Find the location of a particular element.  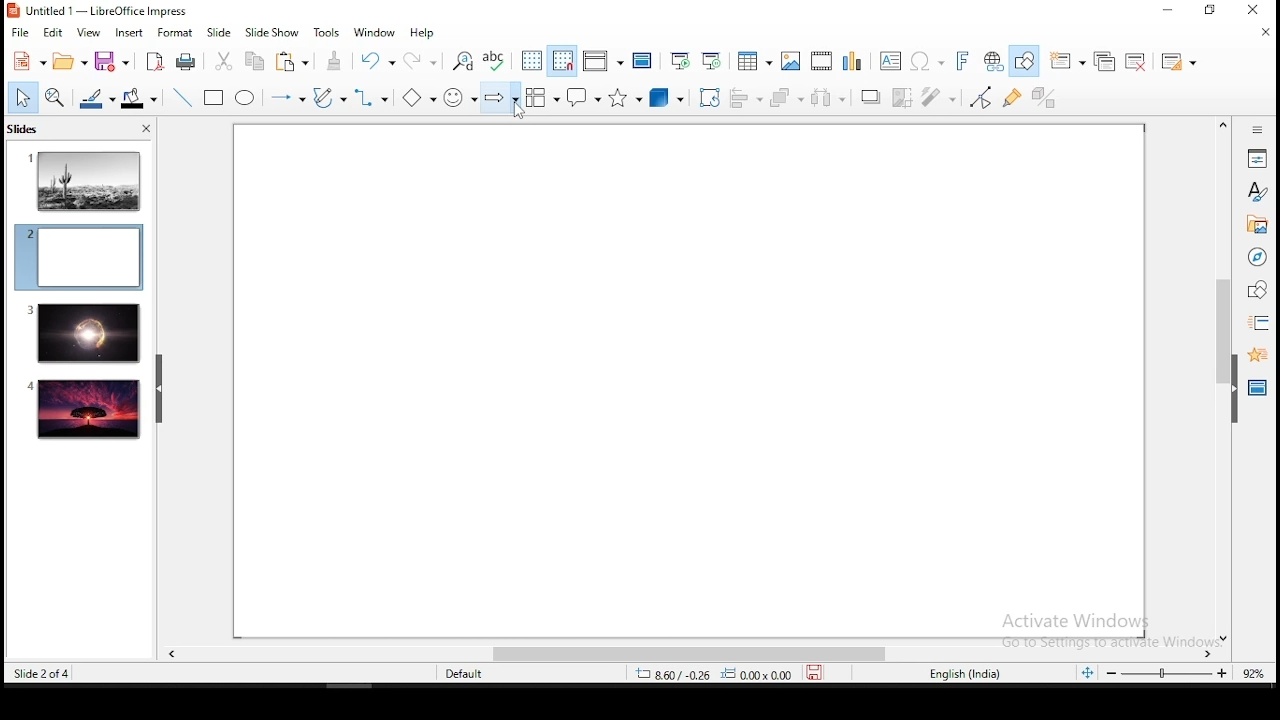

images is located at coordinates (791, 61).